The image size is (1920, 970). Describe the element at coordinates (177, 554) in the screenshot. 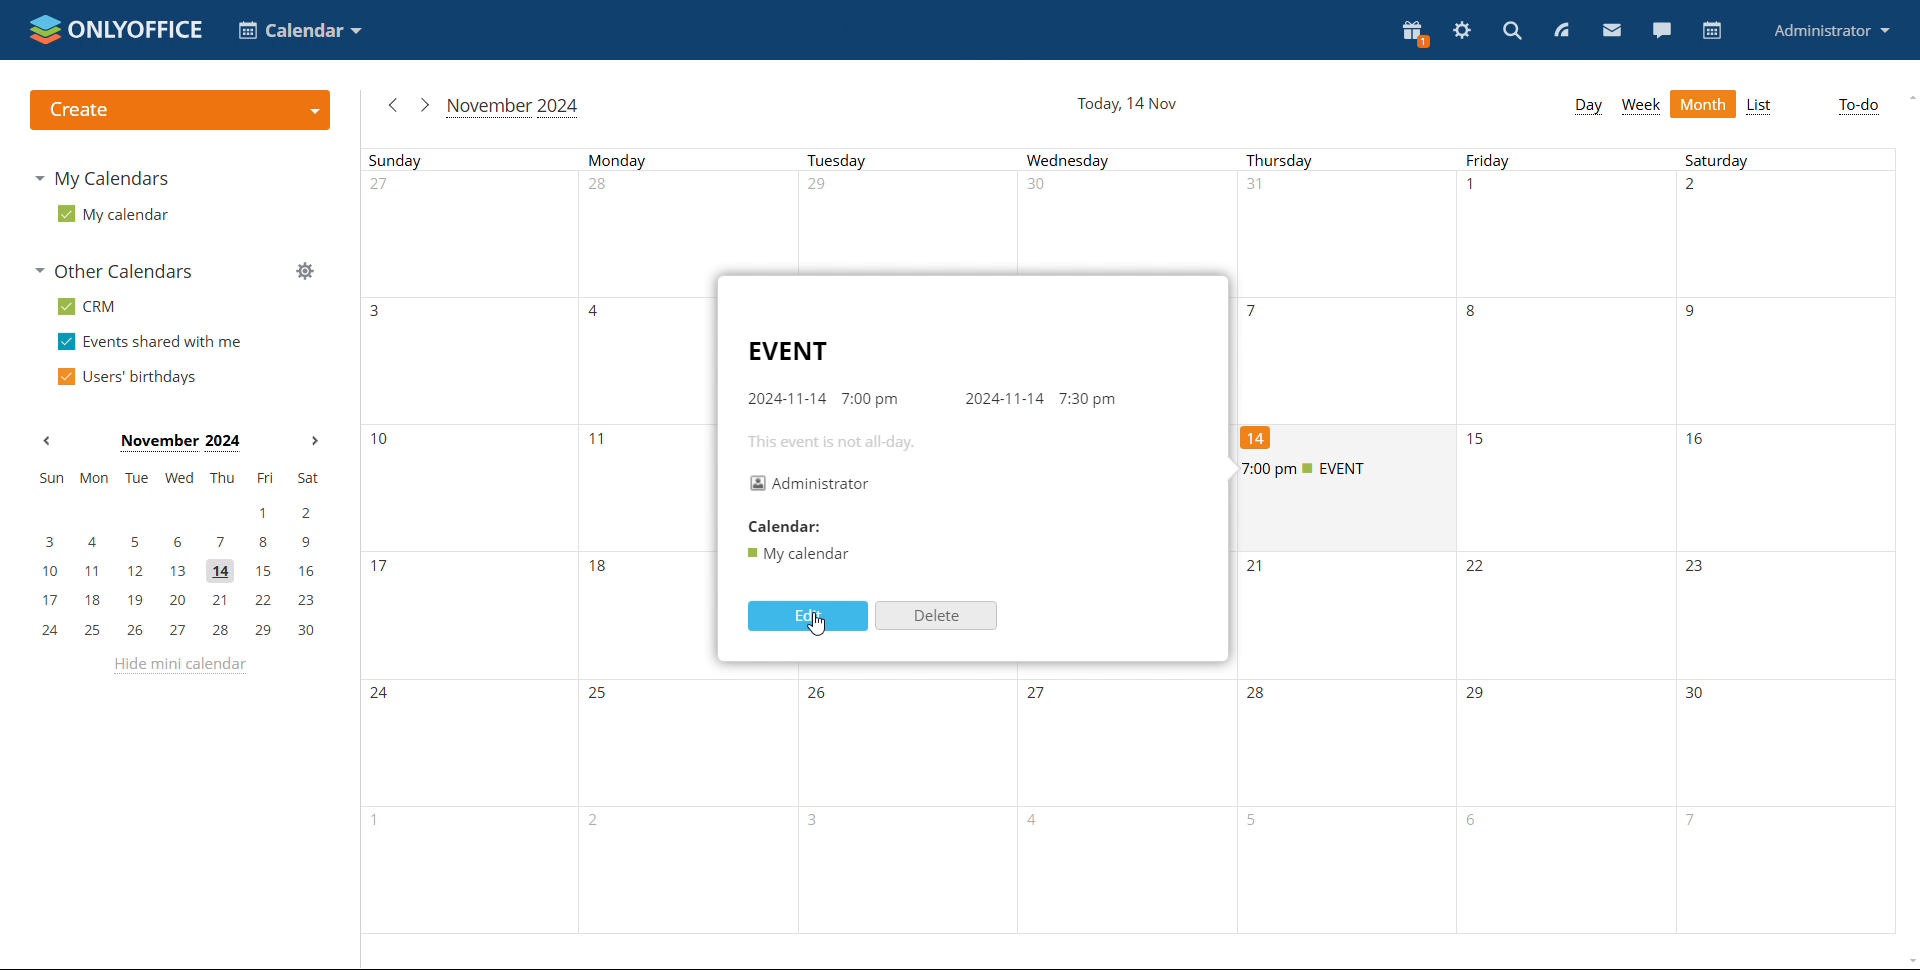

I see `mini calendar` at that location.